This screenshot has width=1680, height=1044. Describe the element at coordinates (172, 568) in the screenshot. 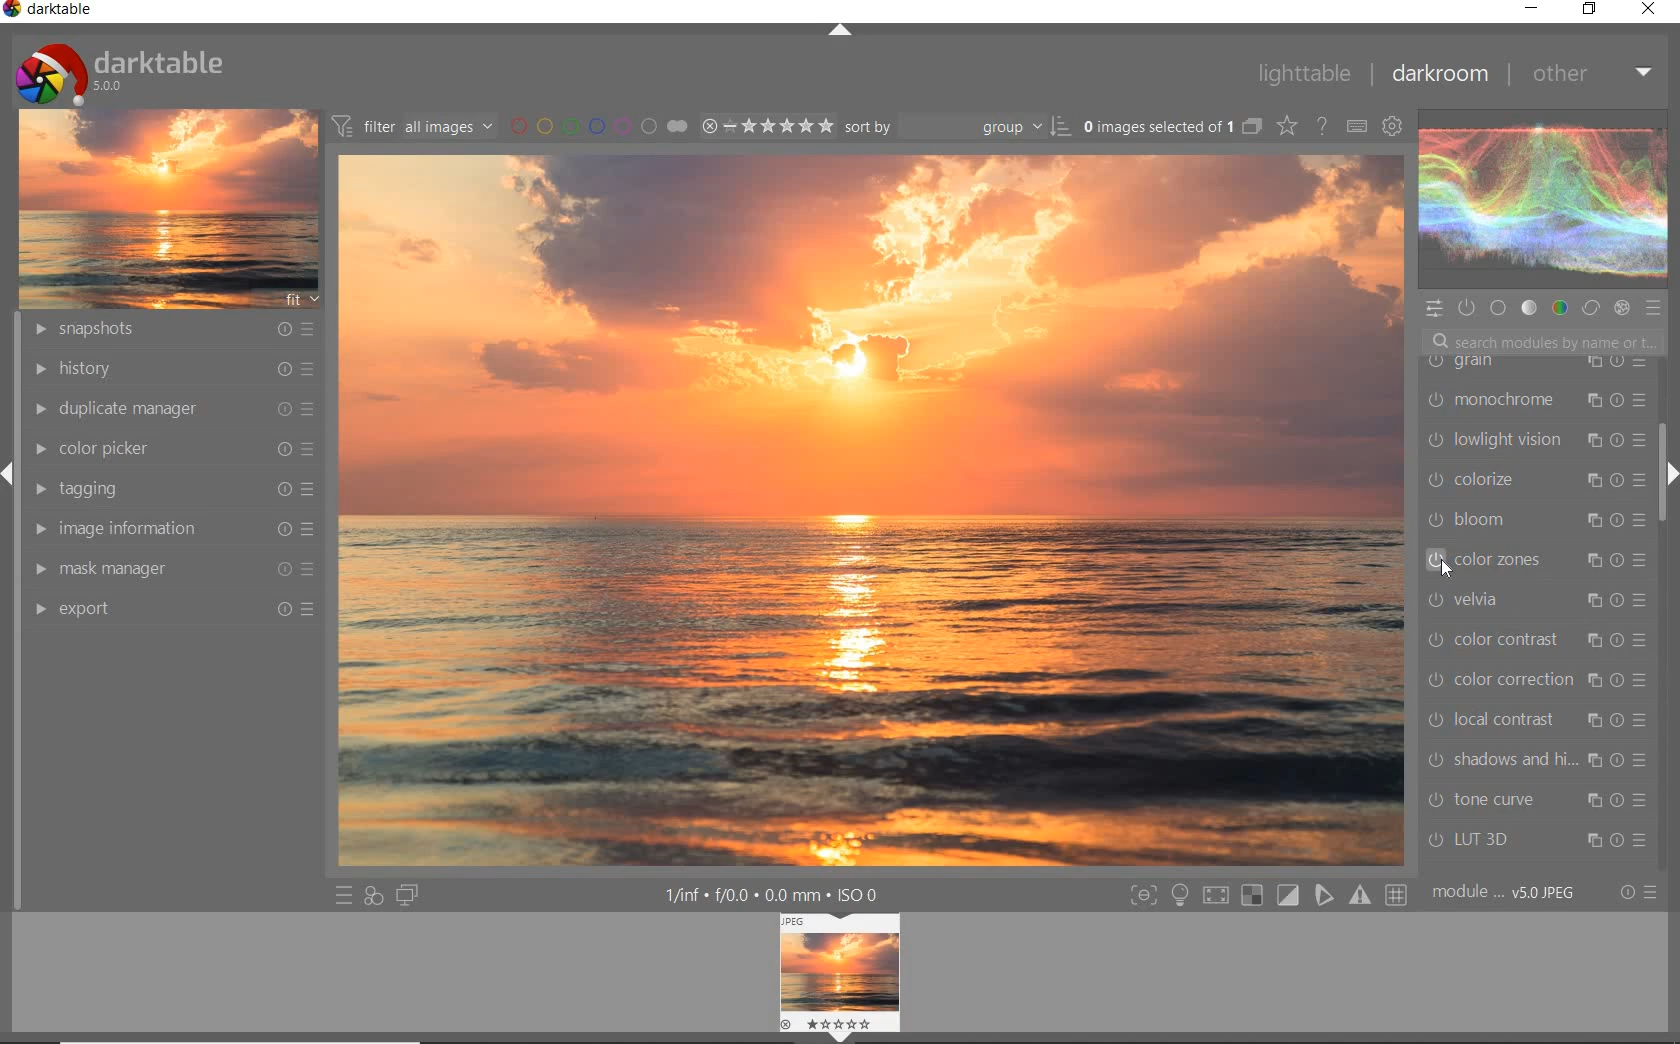

I see `MASK MANAGER` at that location.